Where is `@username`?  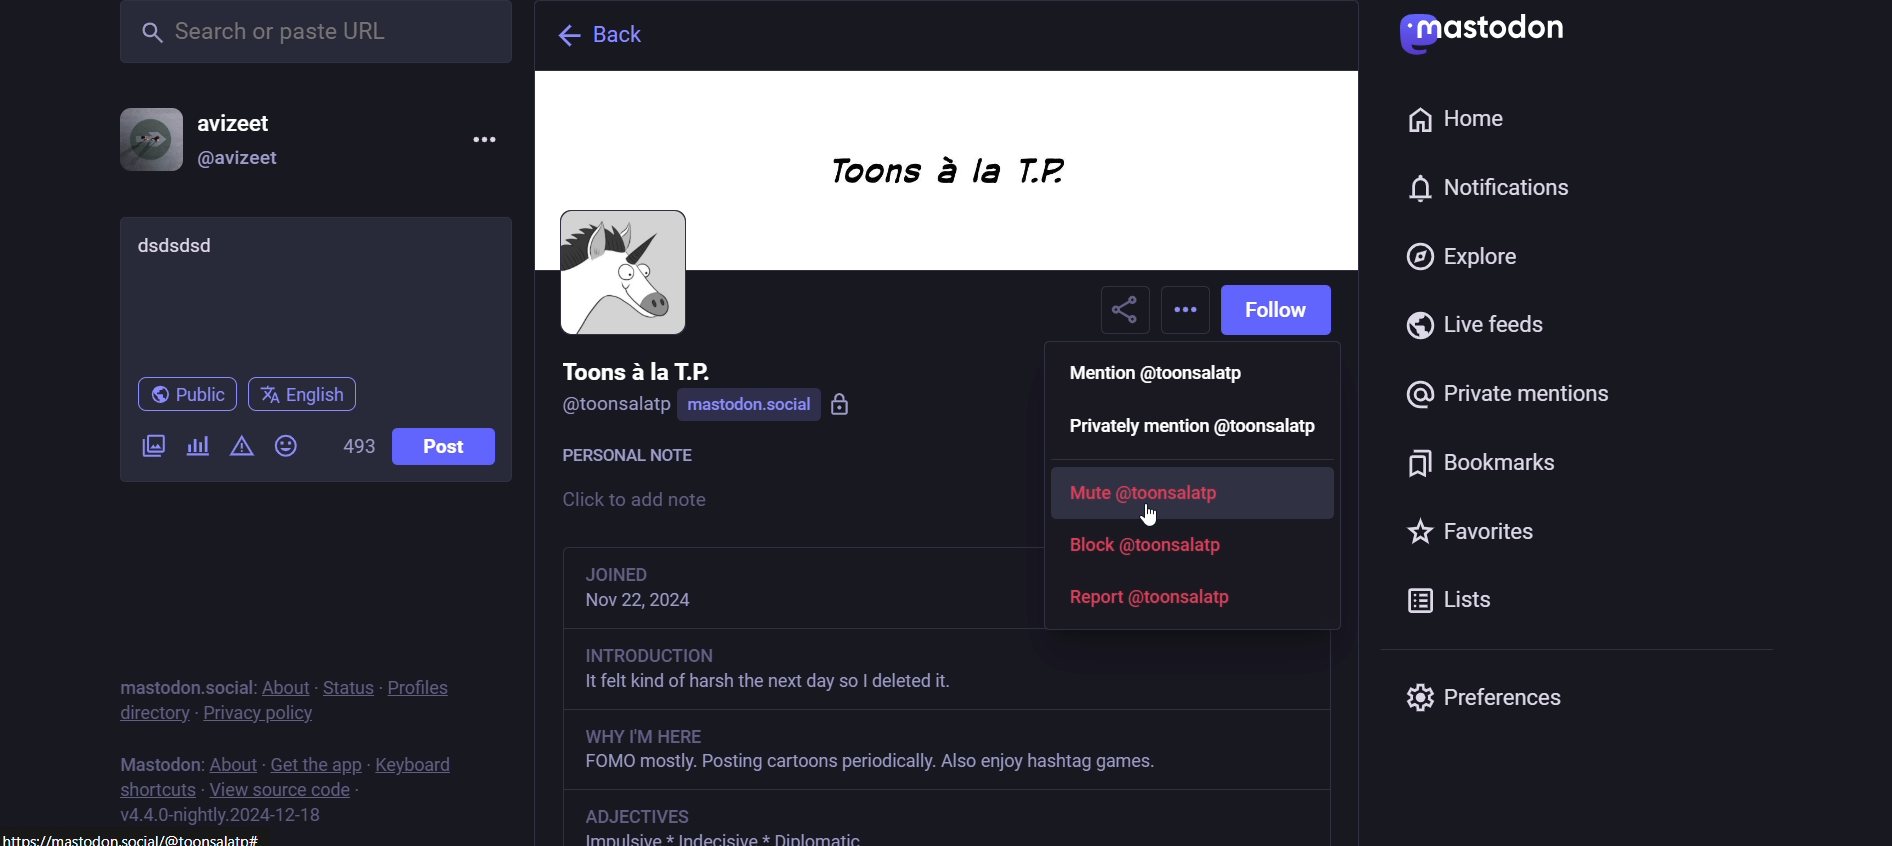 @username is located at coordinates (615, 410).